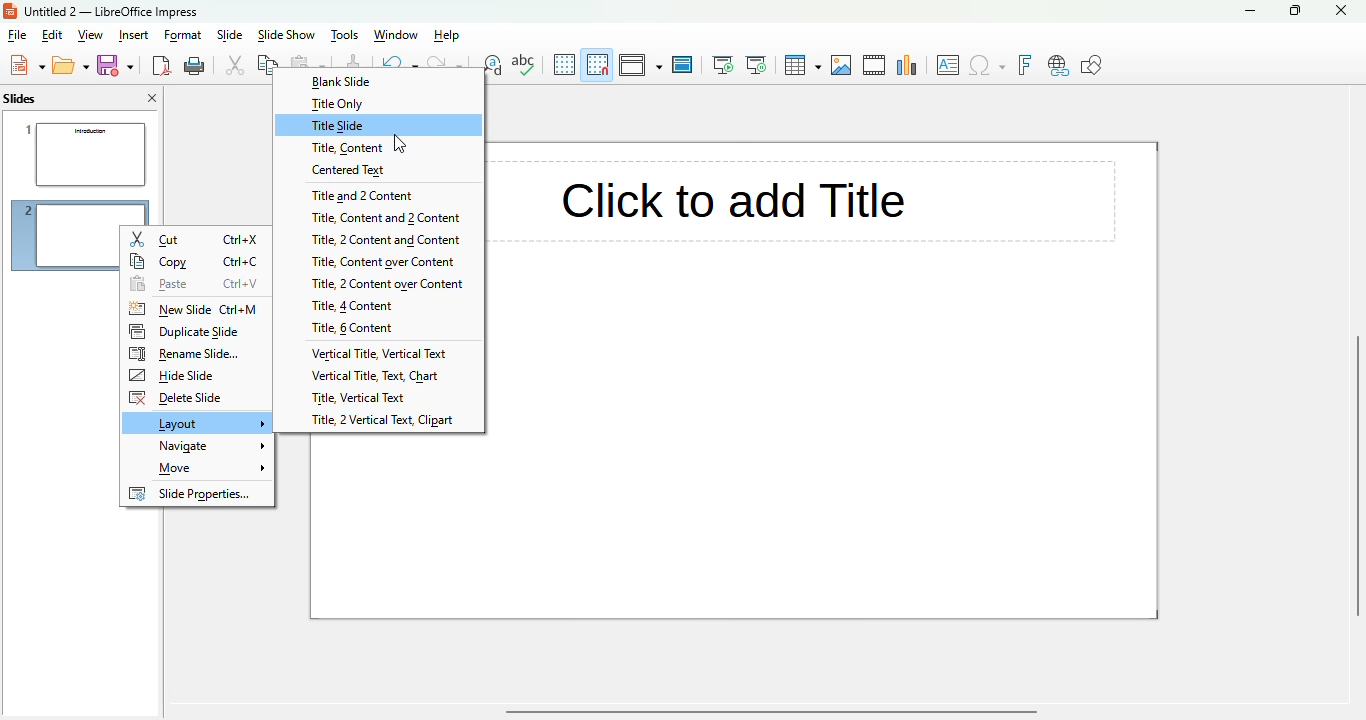  Describe the element at coordinates (1296, 10) in the screenshot. I see `maximize` at that location.